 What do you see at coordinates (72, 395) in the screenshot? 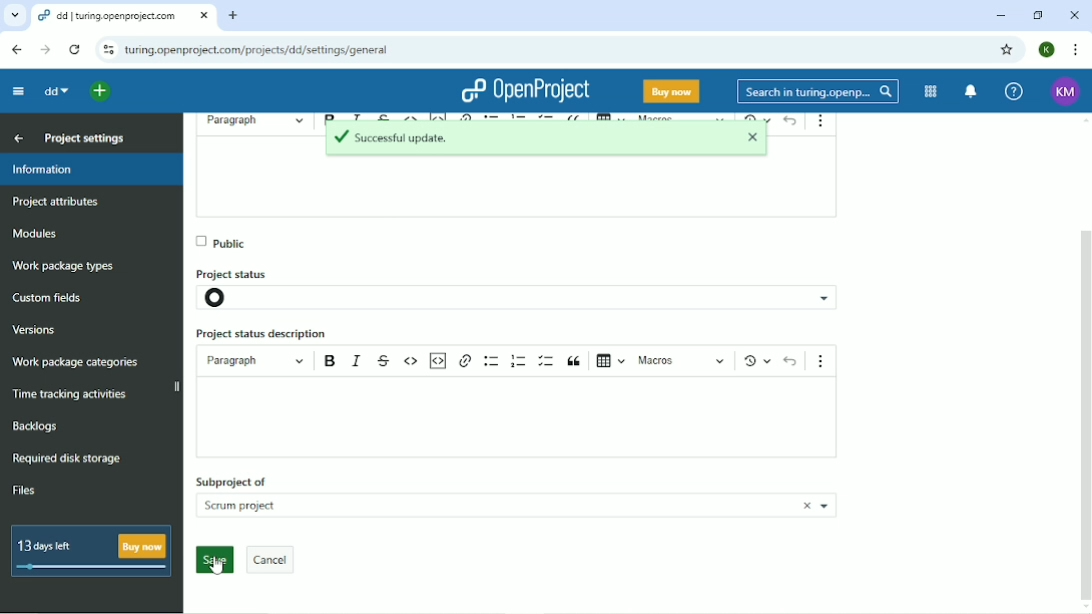
I see `Time racking activities` at bounding box center [72, 395].